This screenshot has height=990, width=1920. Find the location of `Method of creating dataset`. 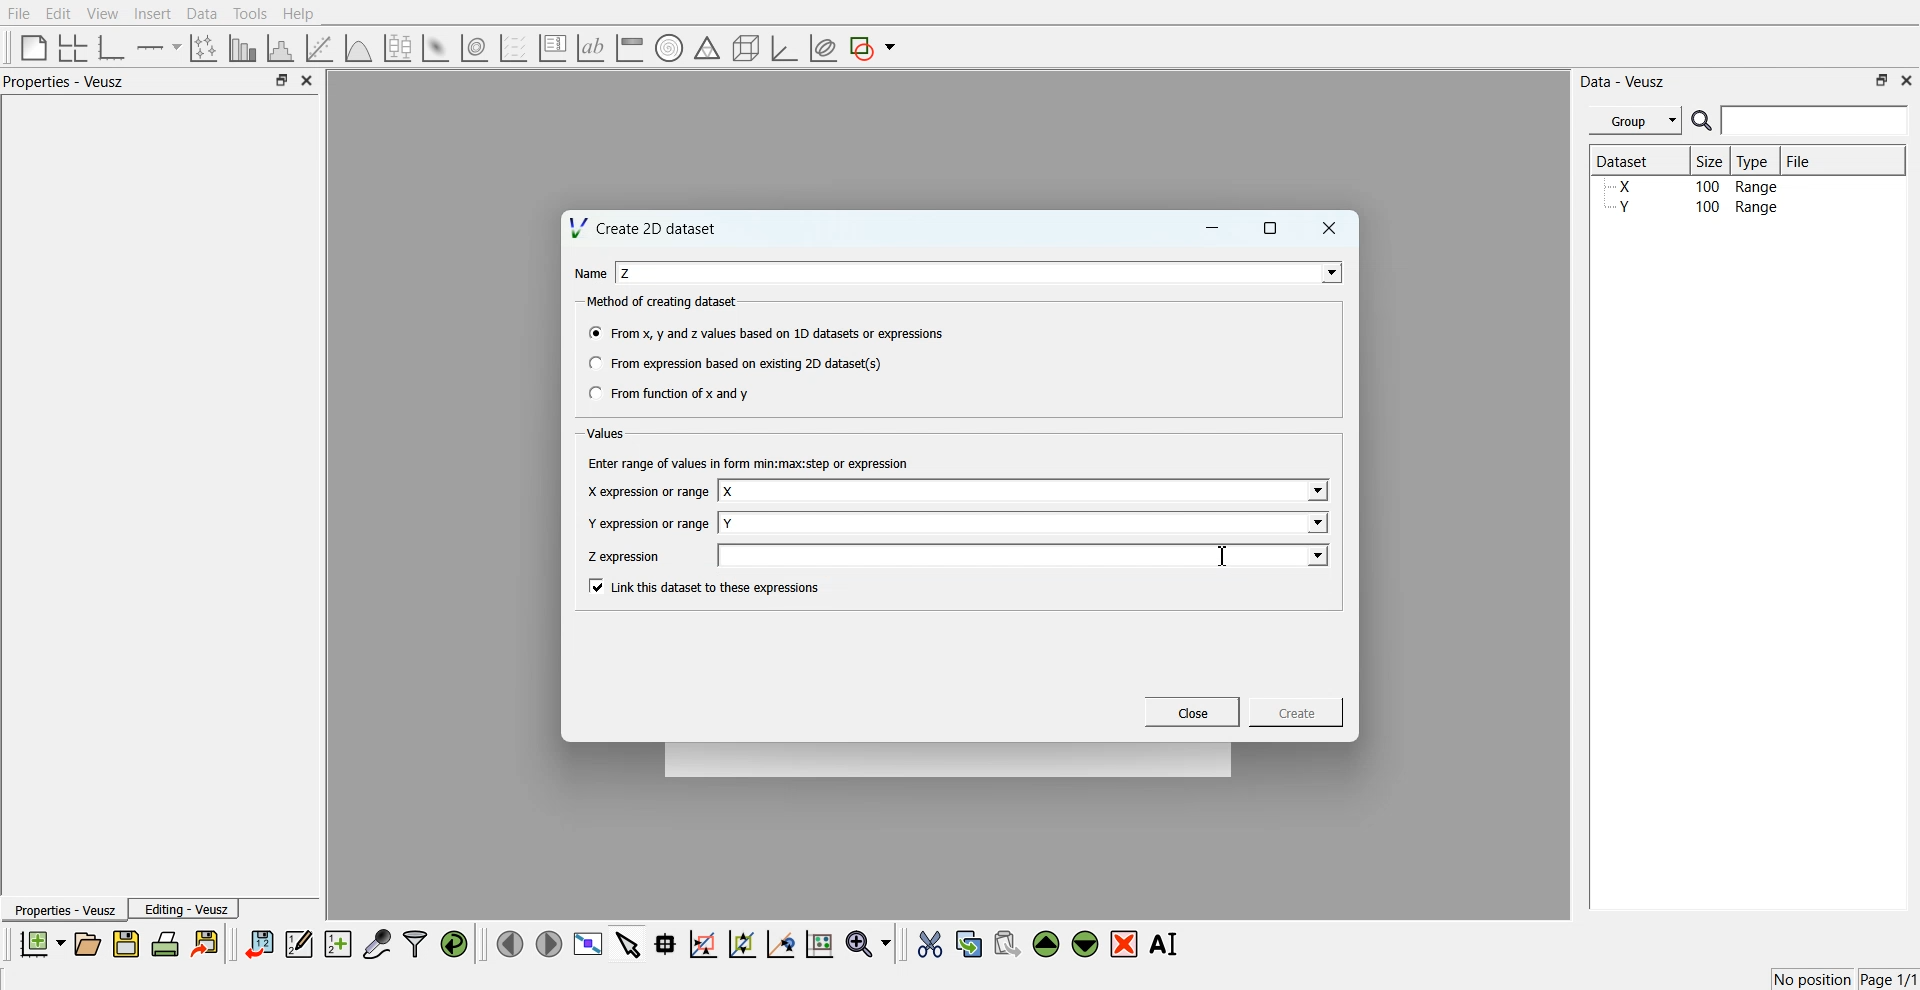

Method of creating dataset is located at coordinates (664, 302).